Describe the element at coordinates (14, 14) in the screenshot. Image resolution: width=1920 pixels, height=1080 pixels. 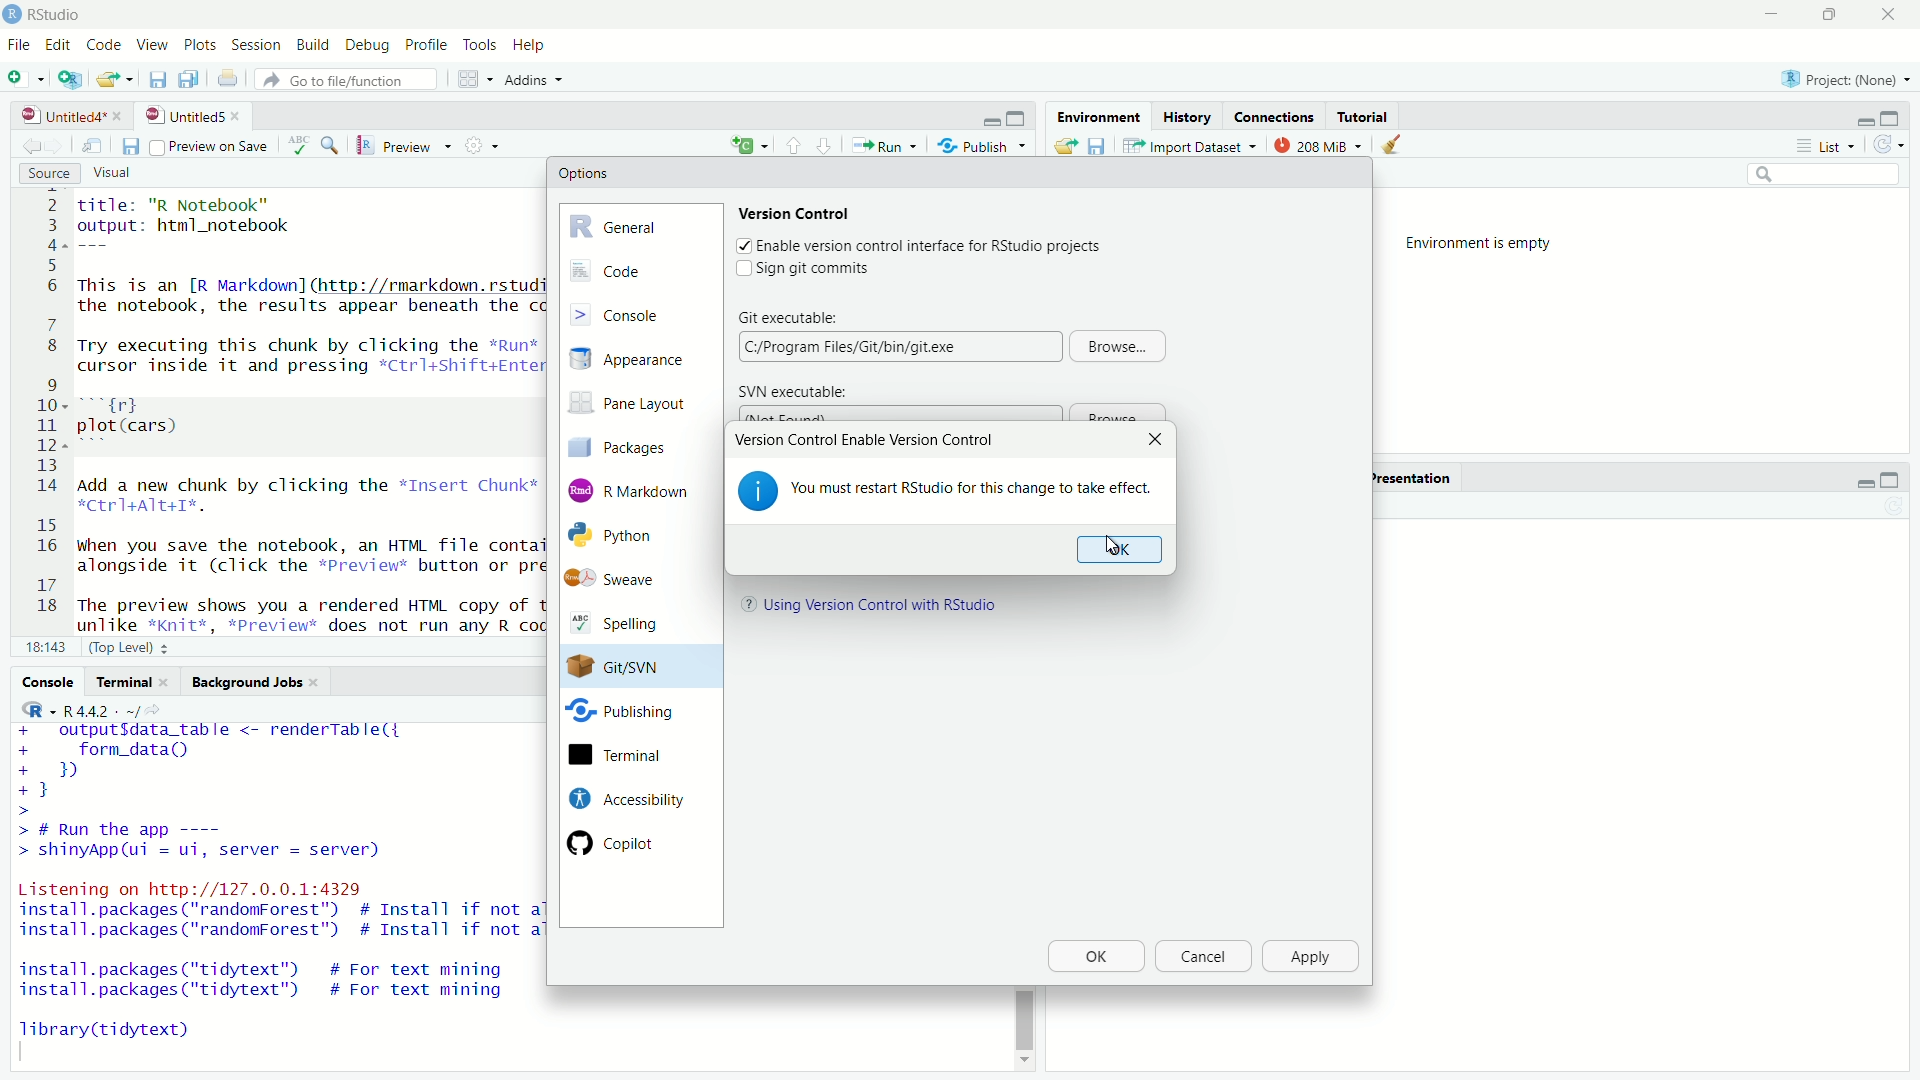
I see `logo` at that location.